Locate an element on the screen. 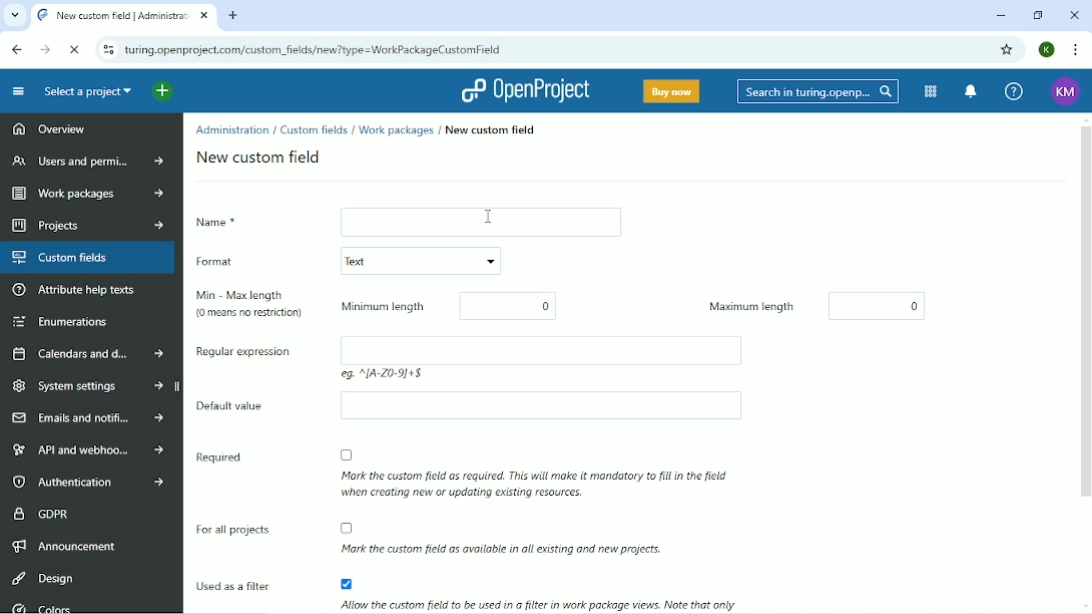  Announcement is located at coordinates (66, 545).